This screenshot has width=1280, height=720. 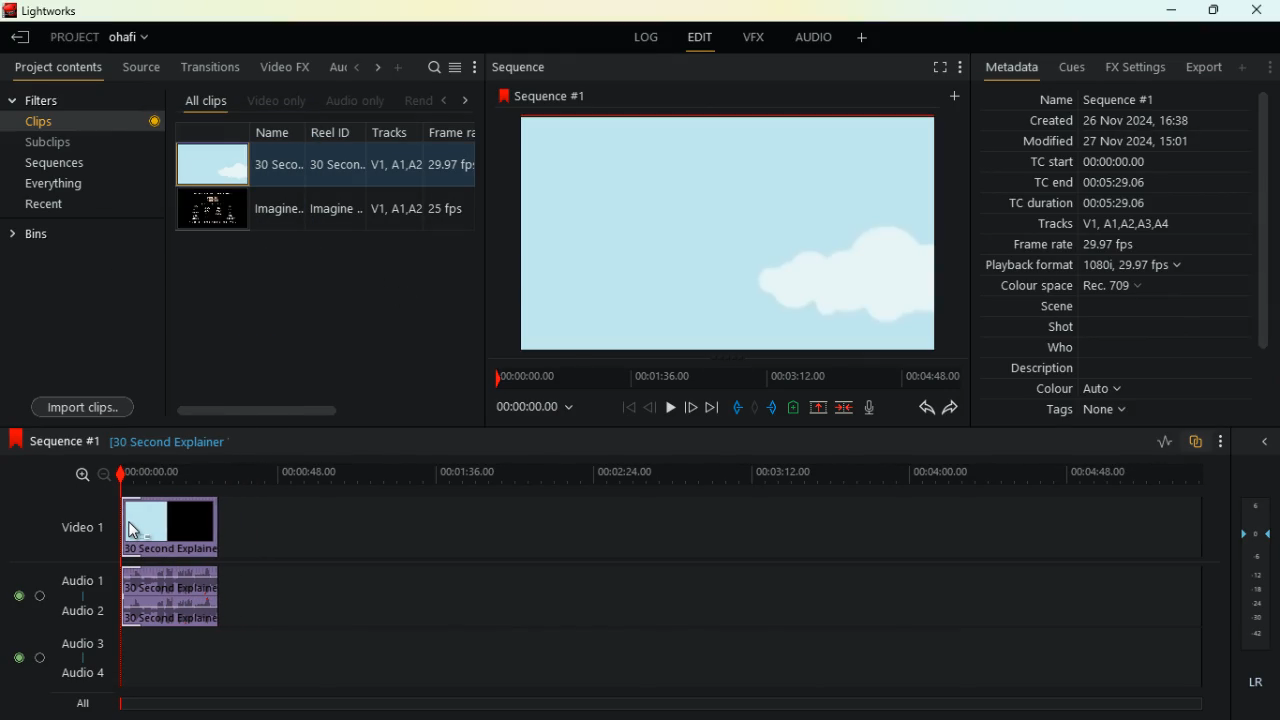 What do you see at coordinates (773, 407) in the screenshot?
I see `push` at bounding box center [773, 407].